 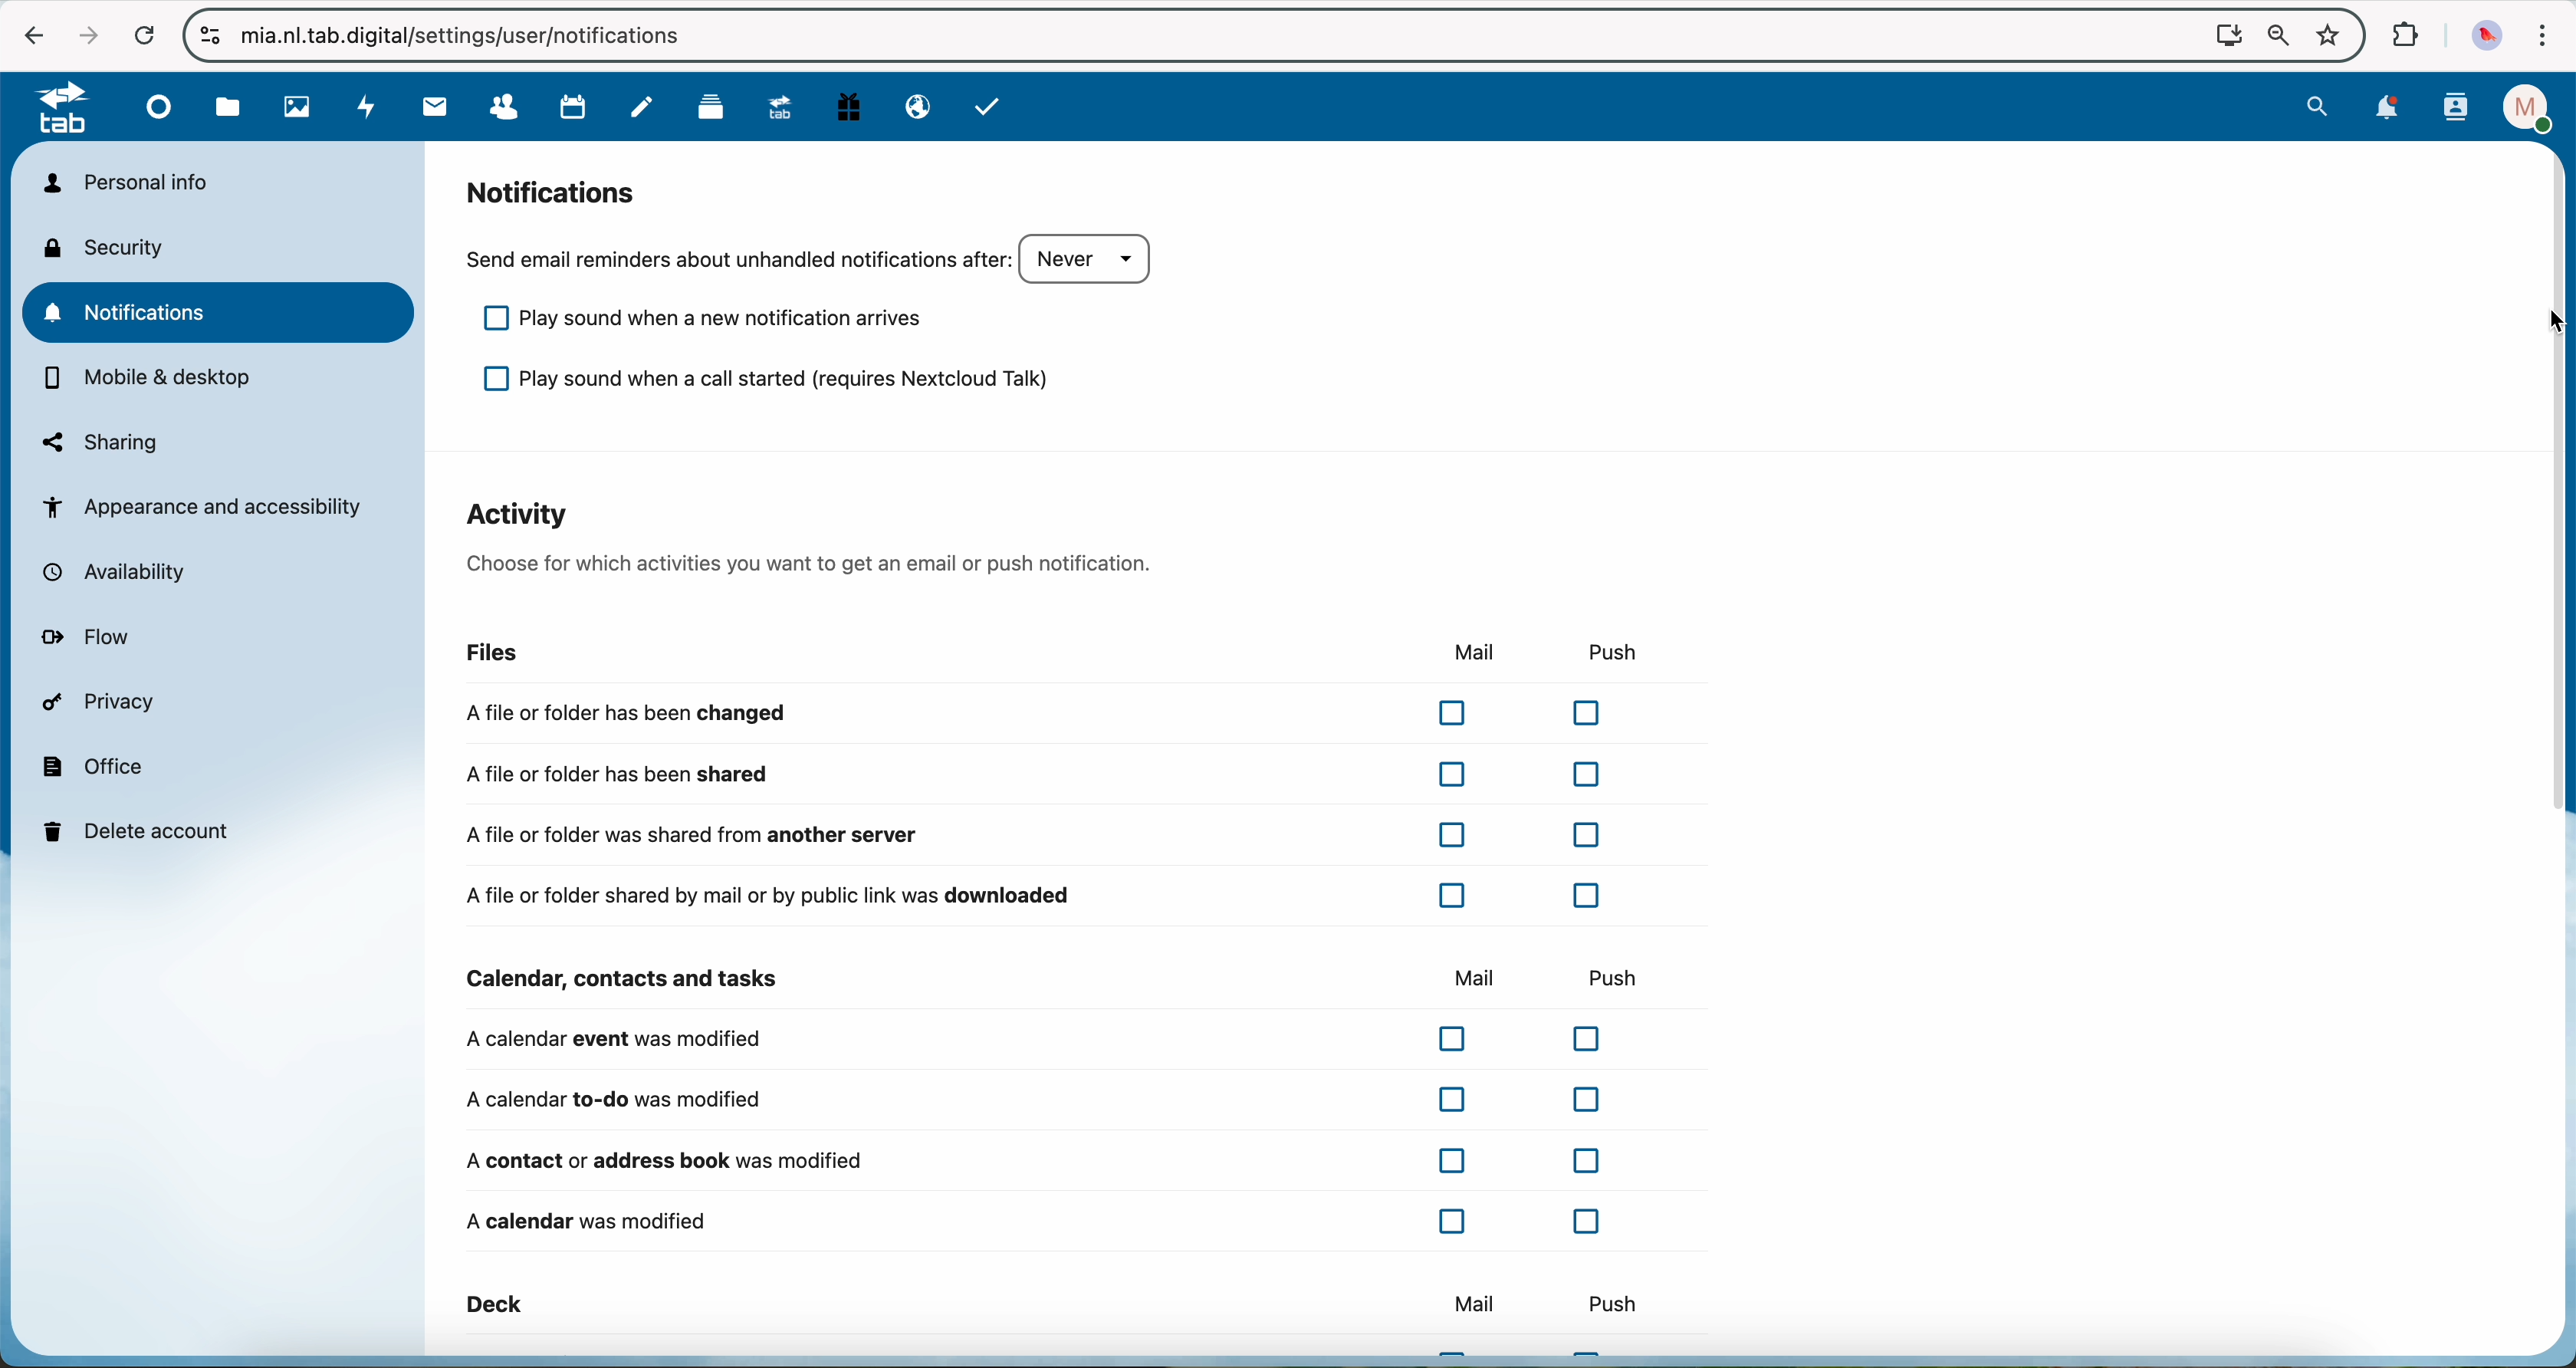 What do you see at coordinates (1623, 981) in the screenshot?
I see `push` at bounding box center [1623, 981].